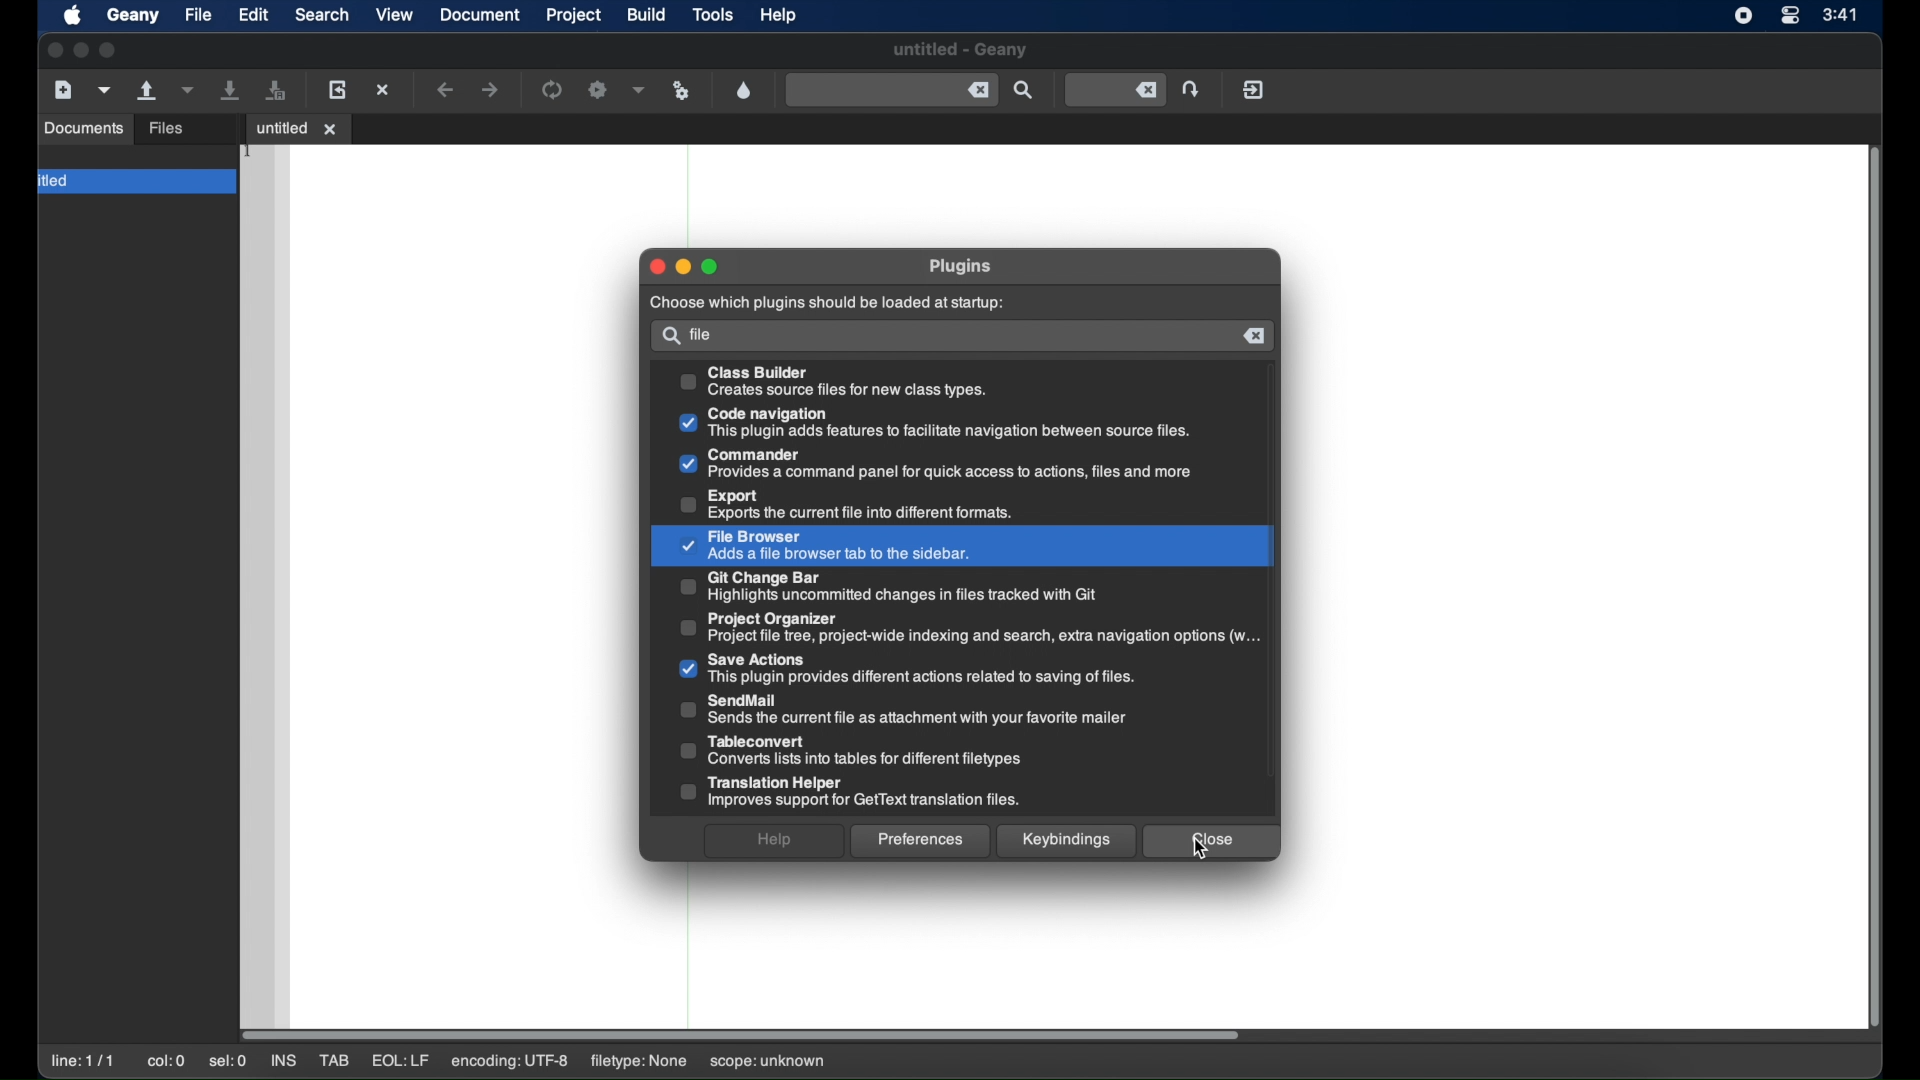  Describe the element at coordinates (63, 90) in the screenshot. I see `create a new file` at that location.